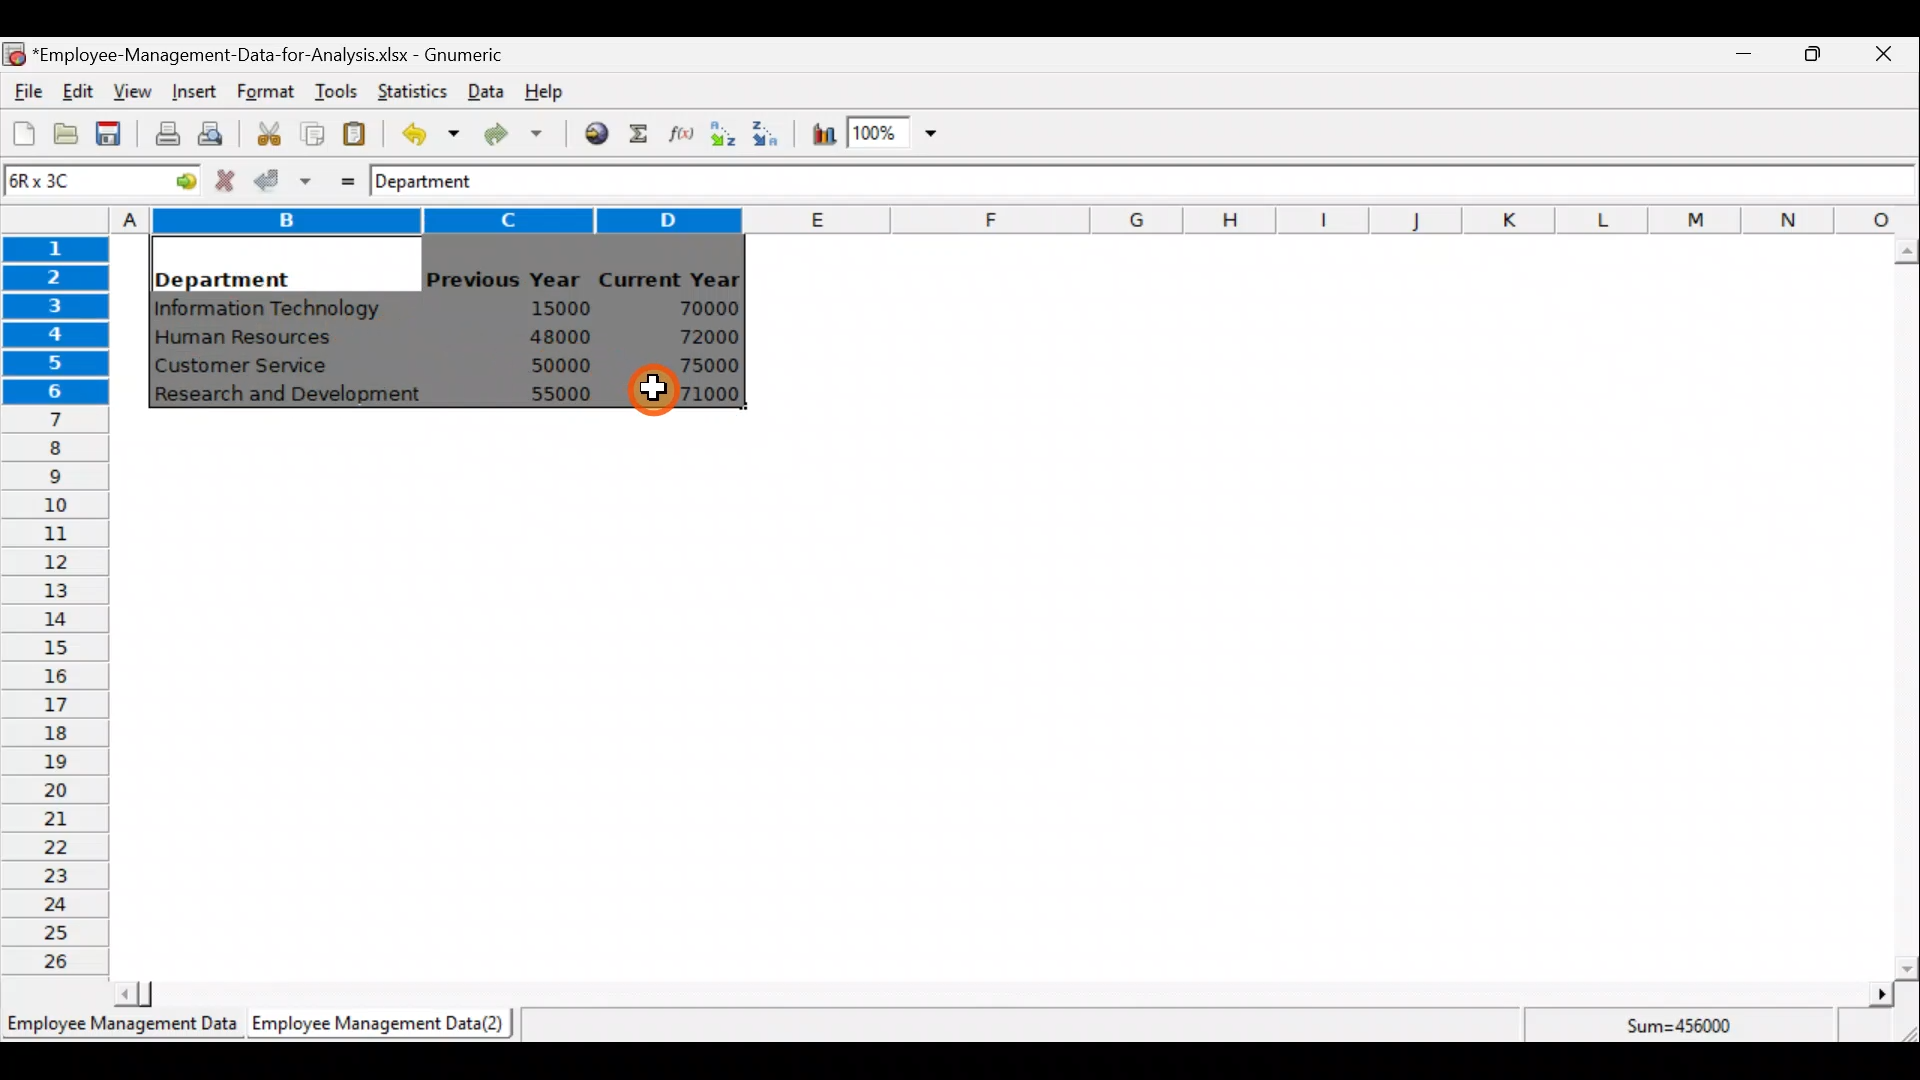  Describe the element at coordinates (1003, 704) in the screenshot. I see `Cells` at that location.